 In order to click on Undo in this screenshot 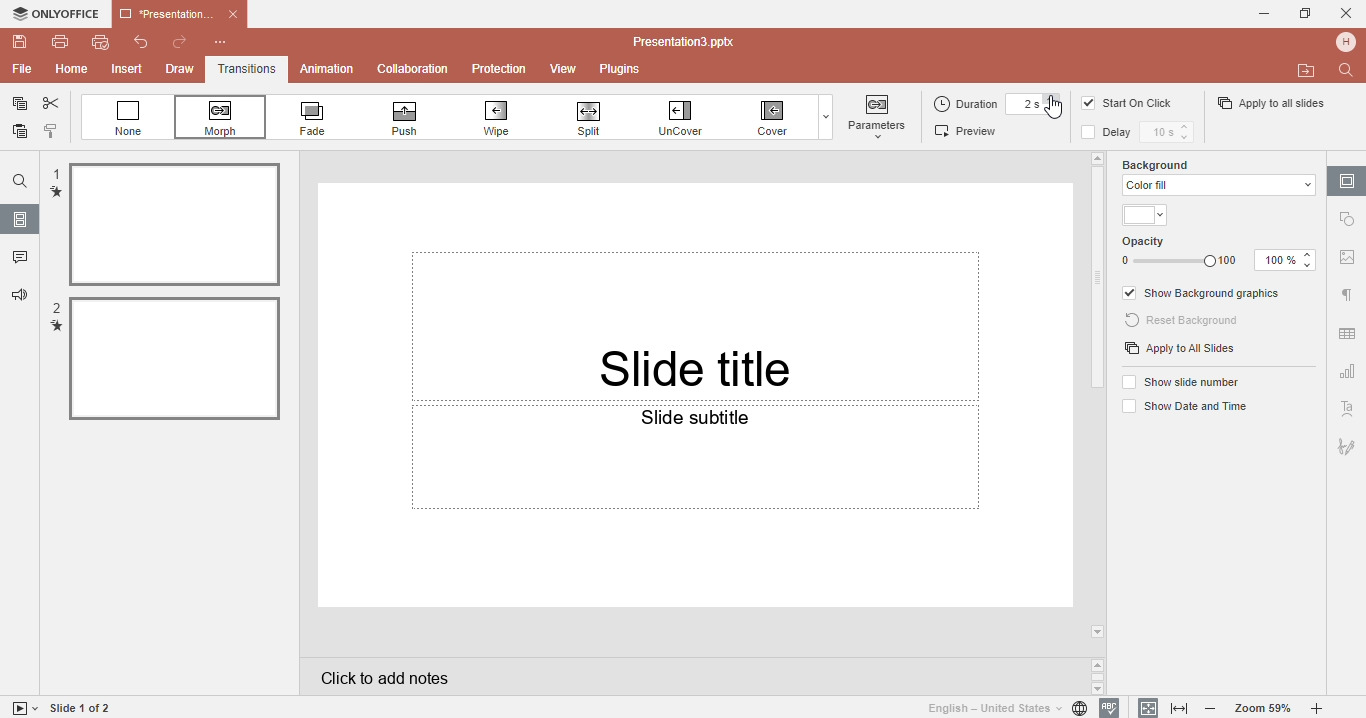, I will do `click(134, 44)`.